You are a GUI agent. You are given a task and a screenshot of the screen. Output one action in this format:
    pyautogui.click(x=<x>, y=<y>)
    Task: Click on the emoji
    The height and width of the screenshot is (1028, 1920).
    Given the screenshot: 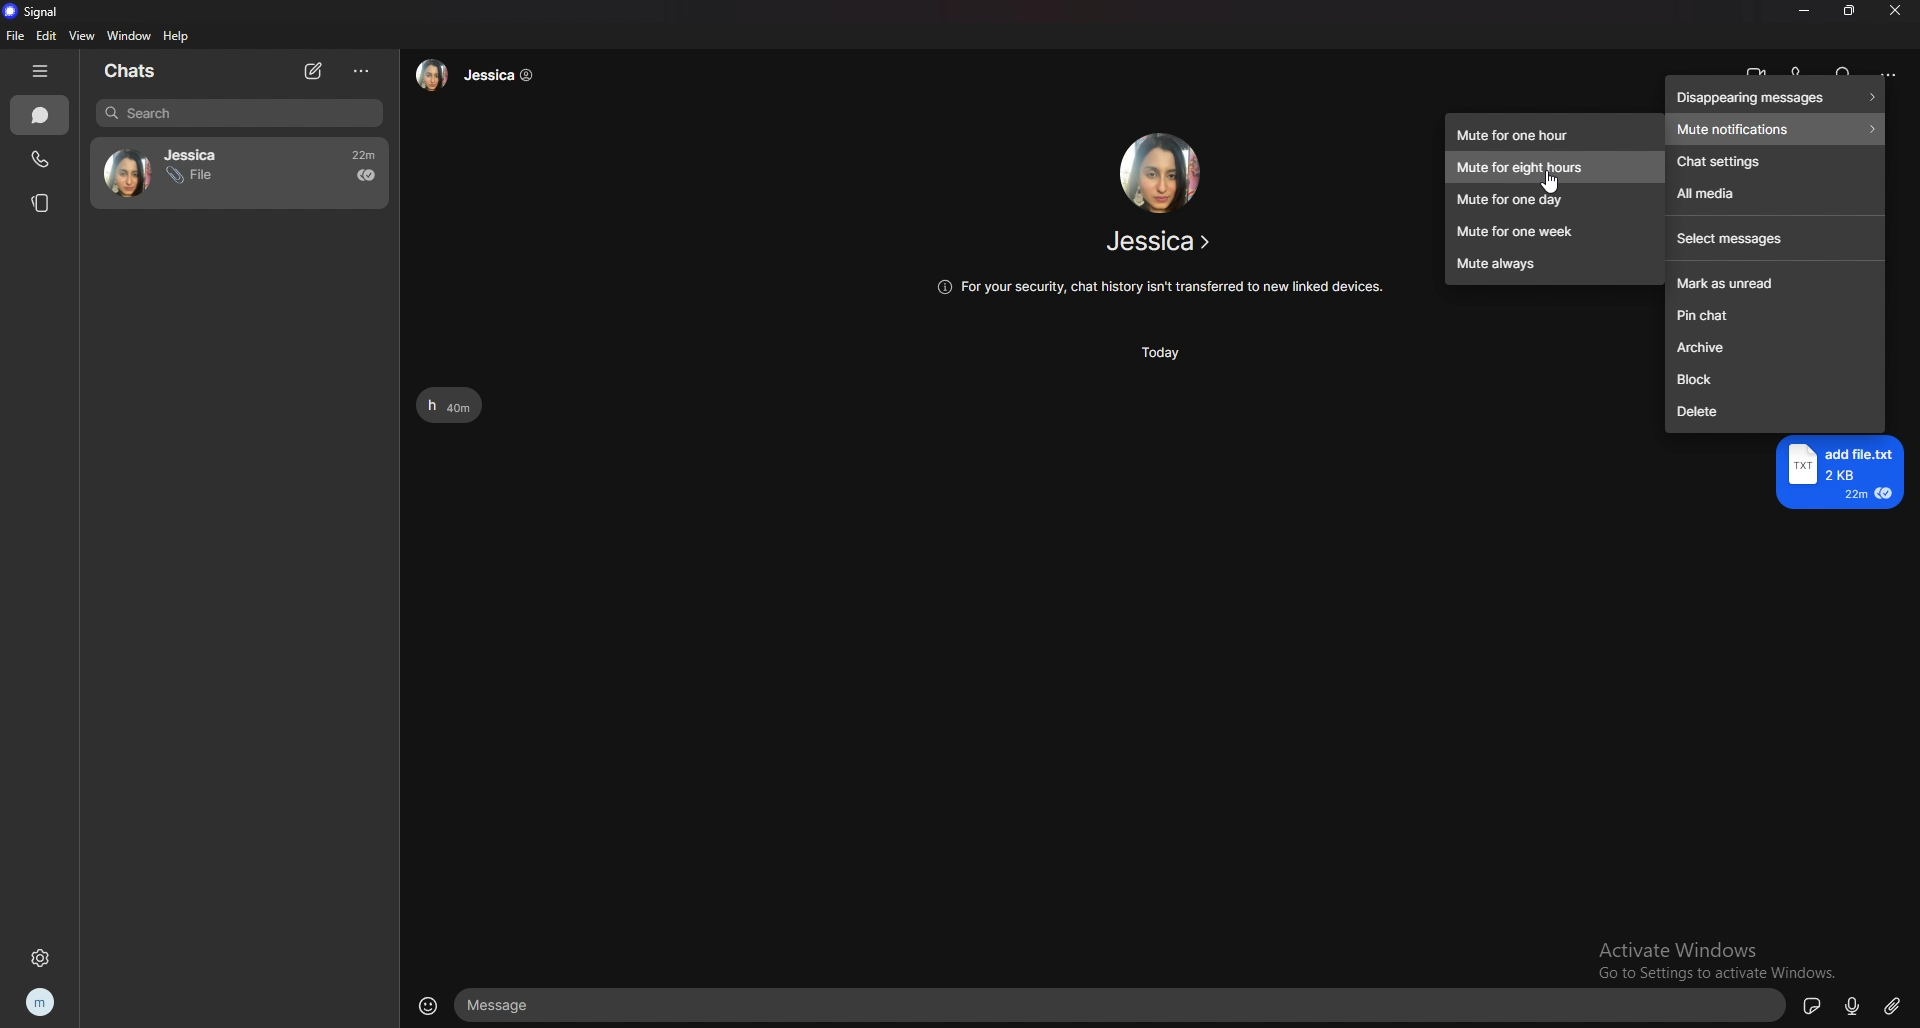 What is the action you would take?
    pyautogui.click(x=430, y=1005)
    